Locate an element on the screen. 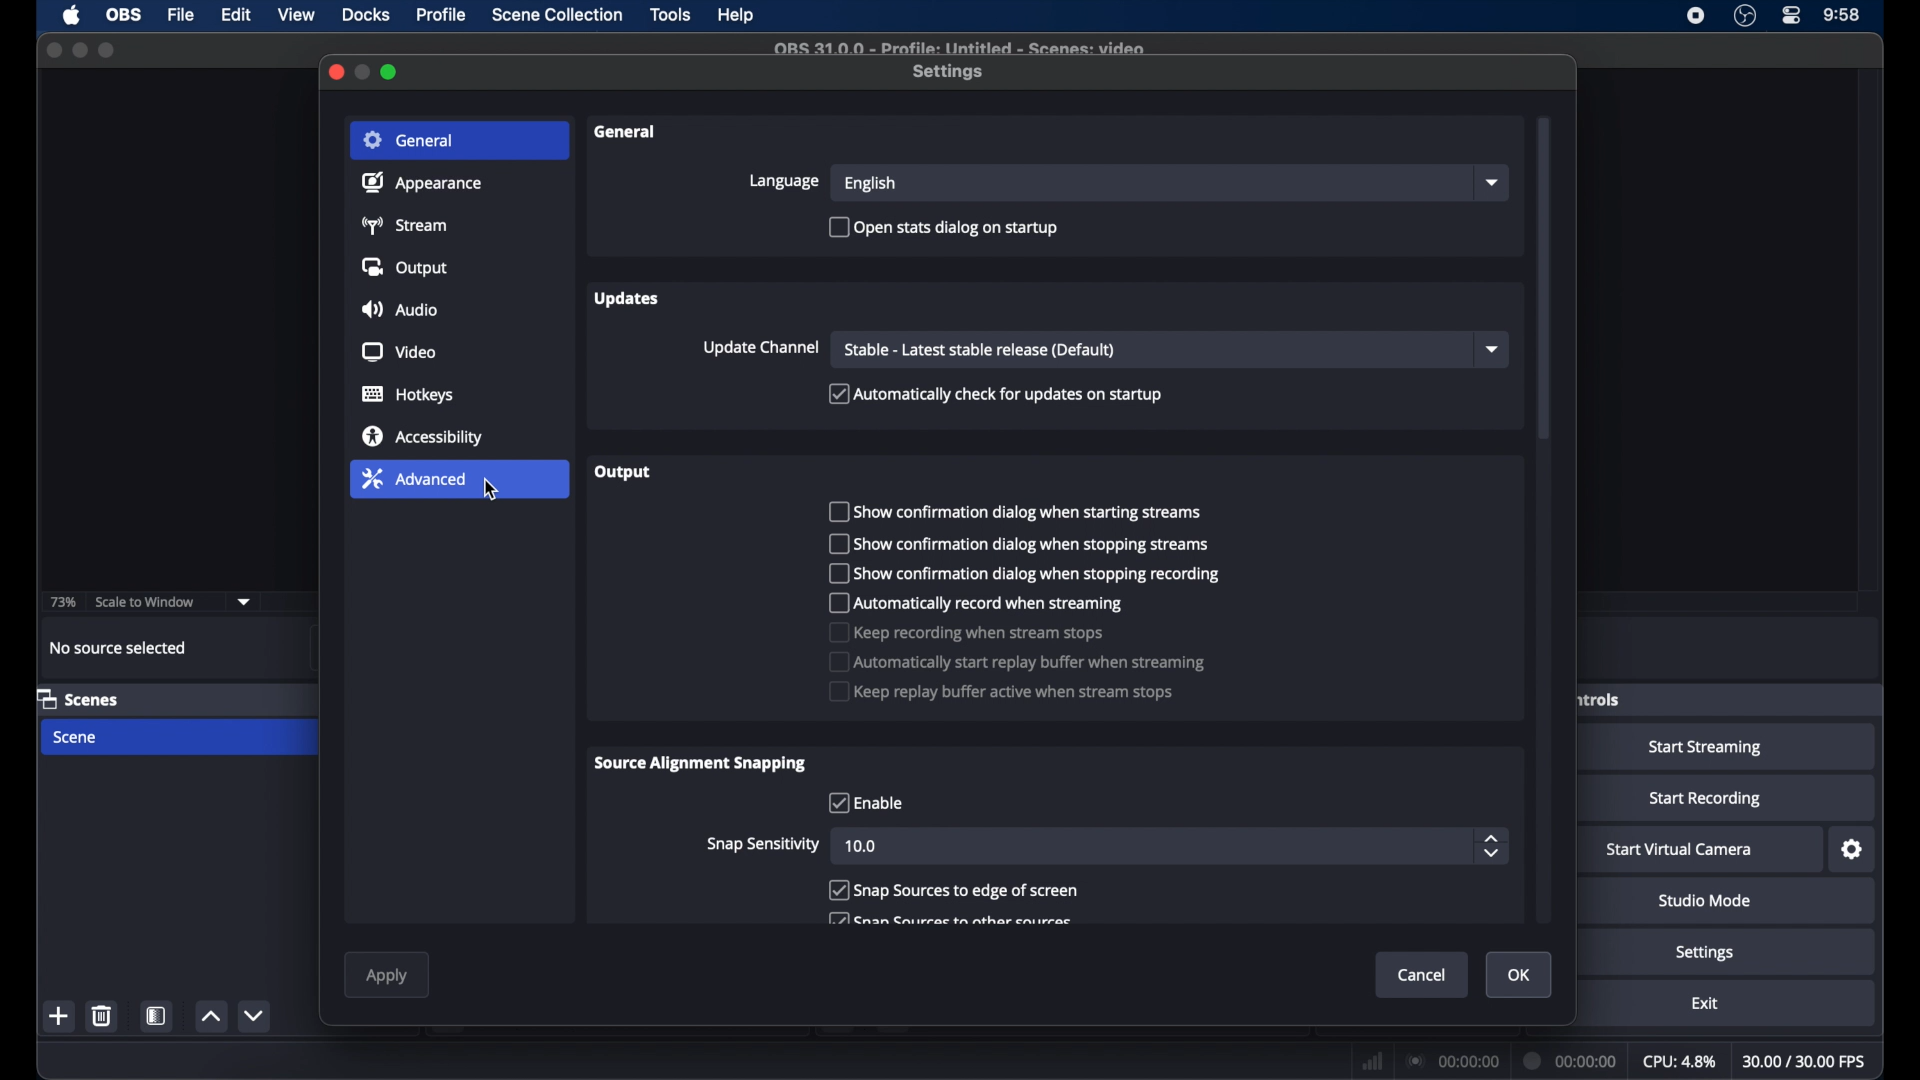  settings is located at coordinates (1853, 849).